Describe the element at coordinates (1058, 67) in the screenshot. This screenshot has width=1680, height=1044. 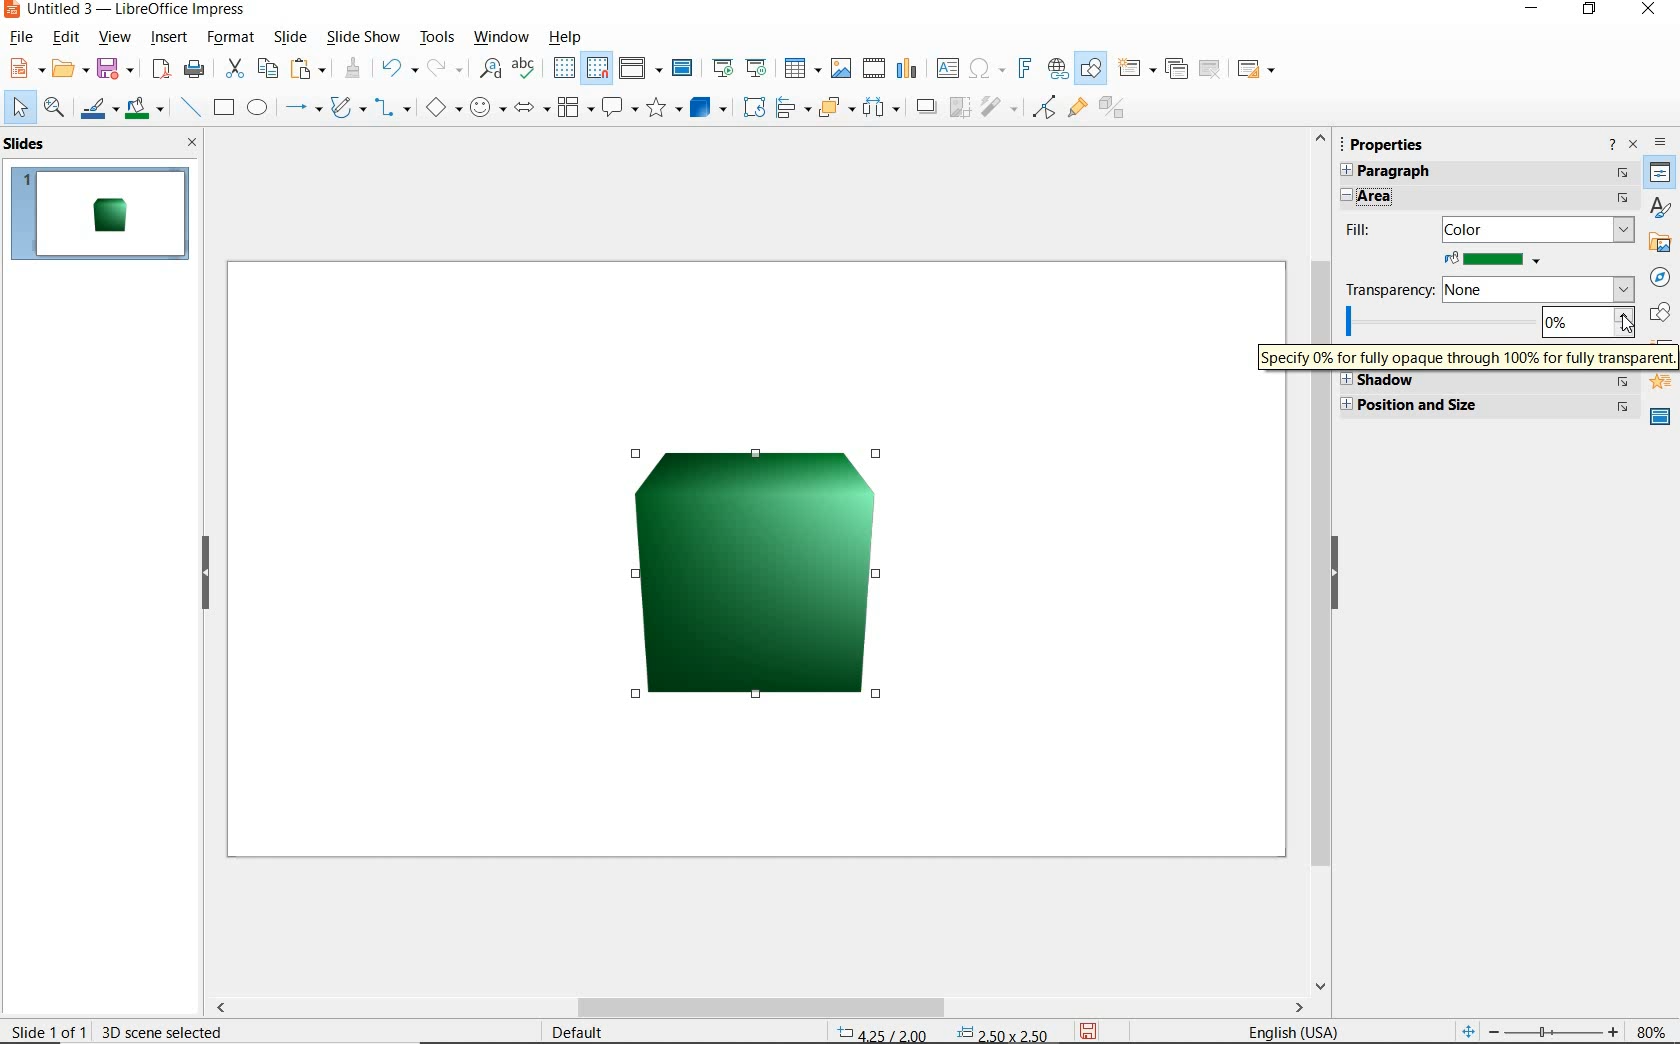
I see `insert hyperlink` at that location.